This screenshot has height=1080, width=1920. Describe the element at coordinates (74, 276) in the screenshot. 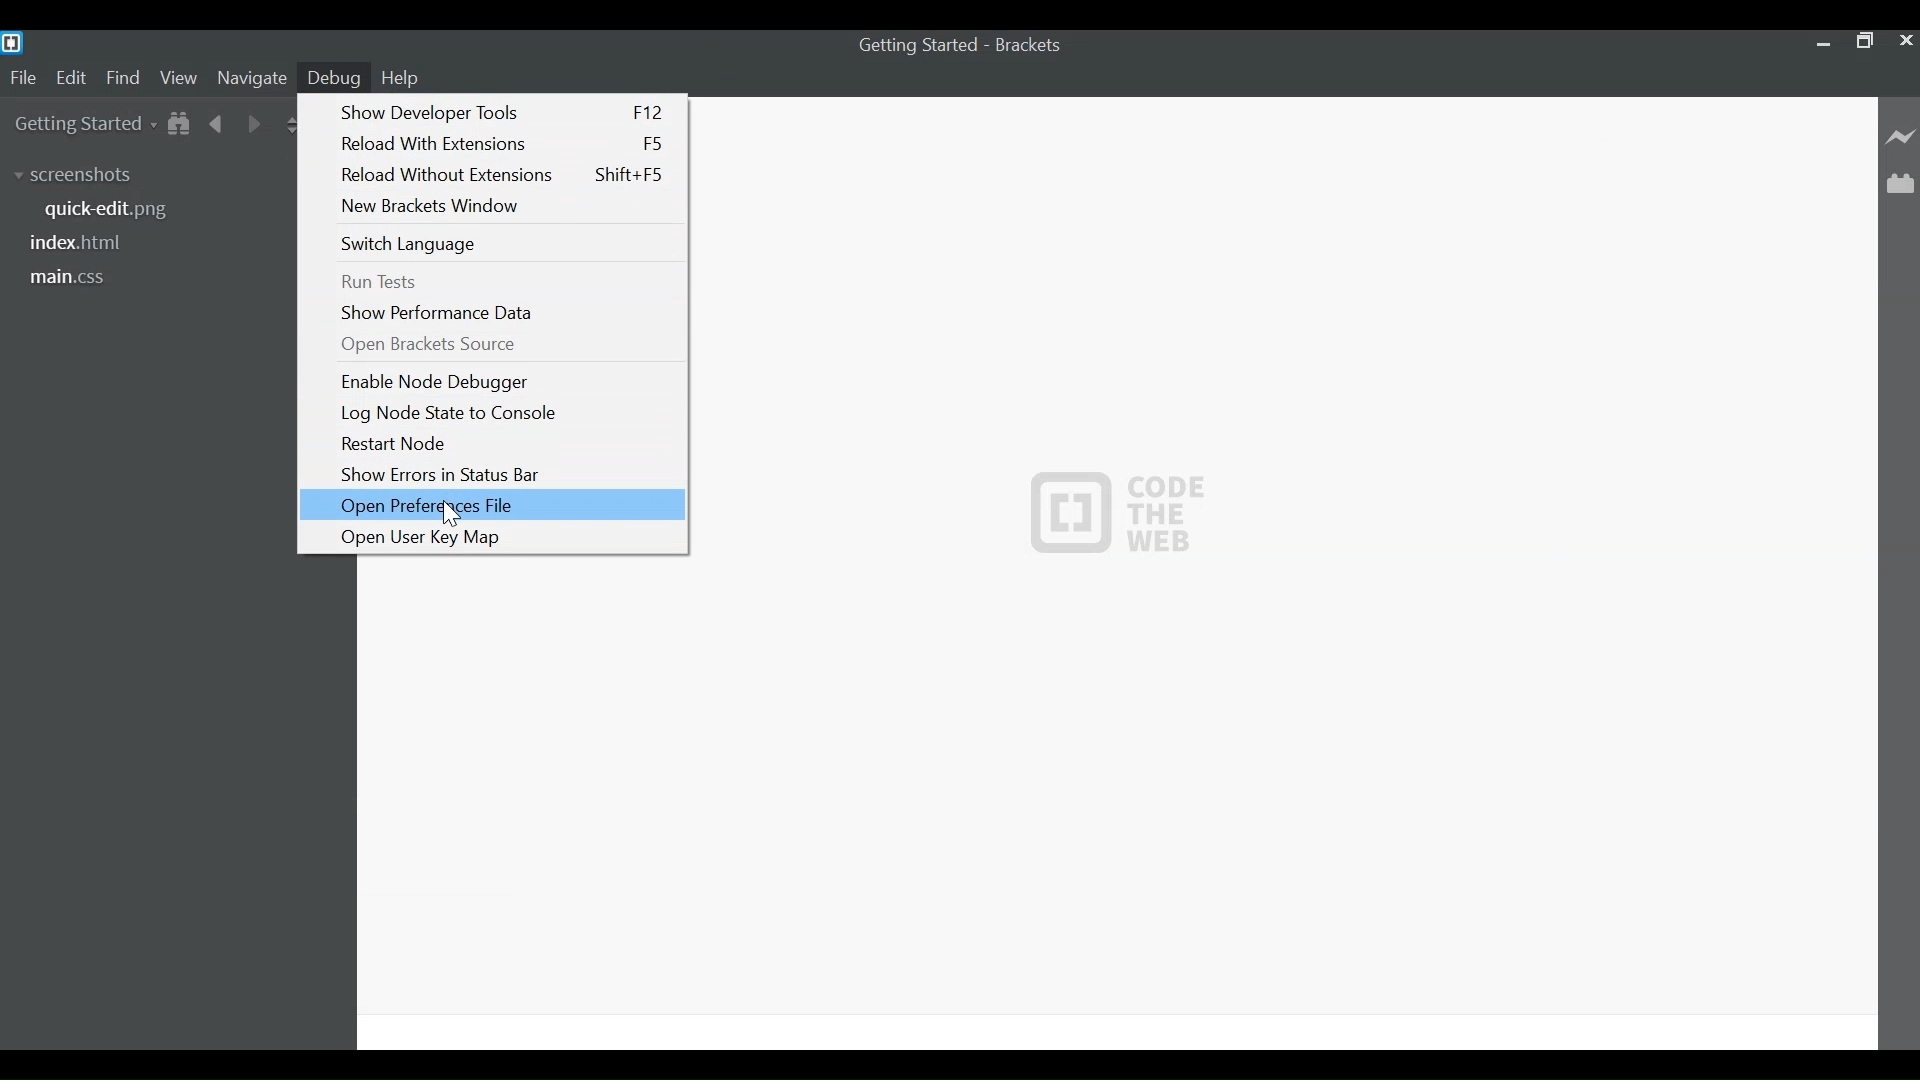

I see `main.css` at that location.